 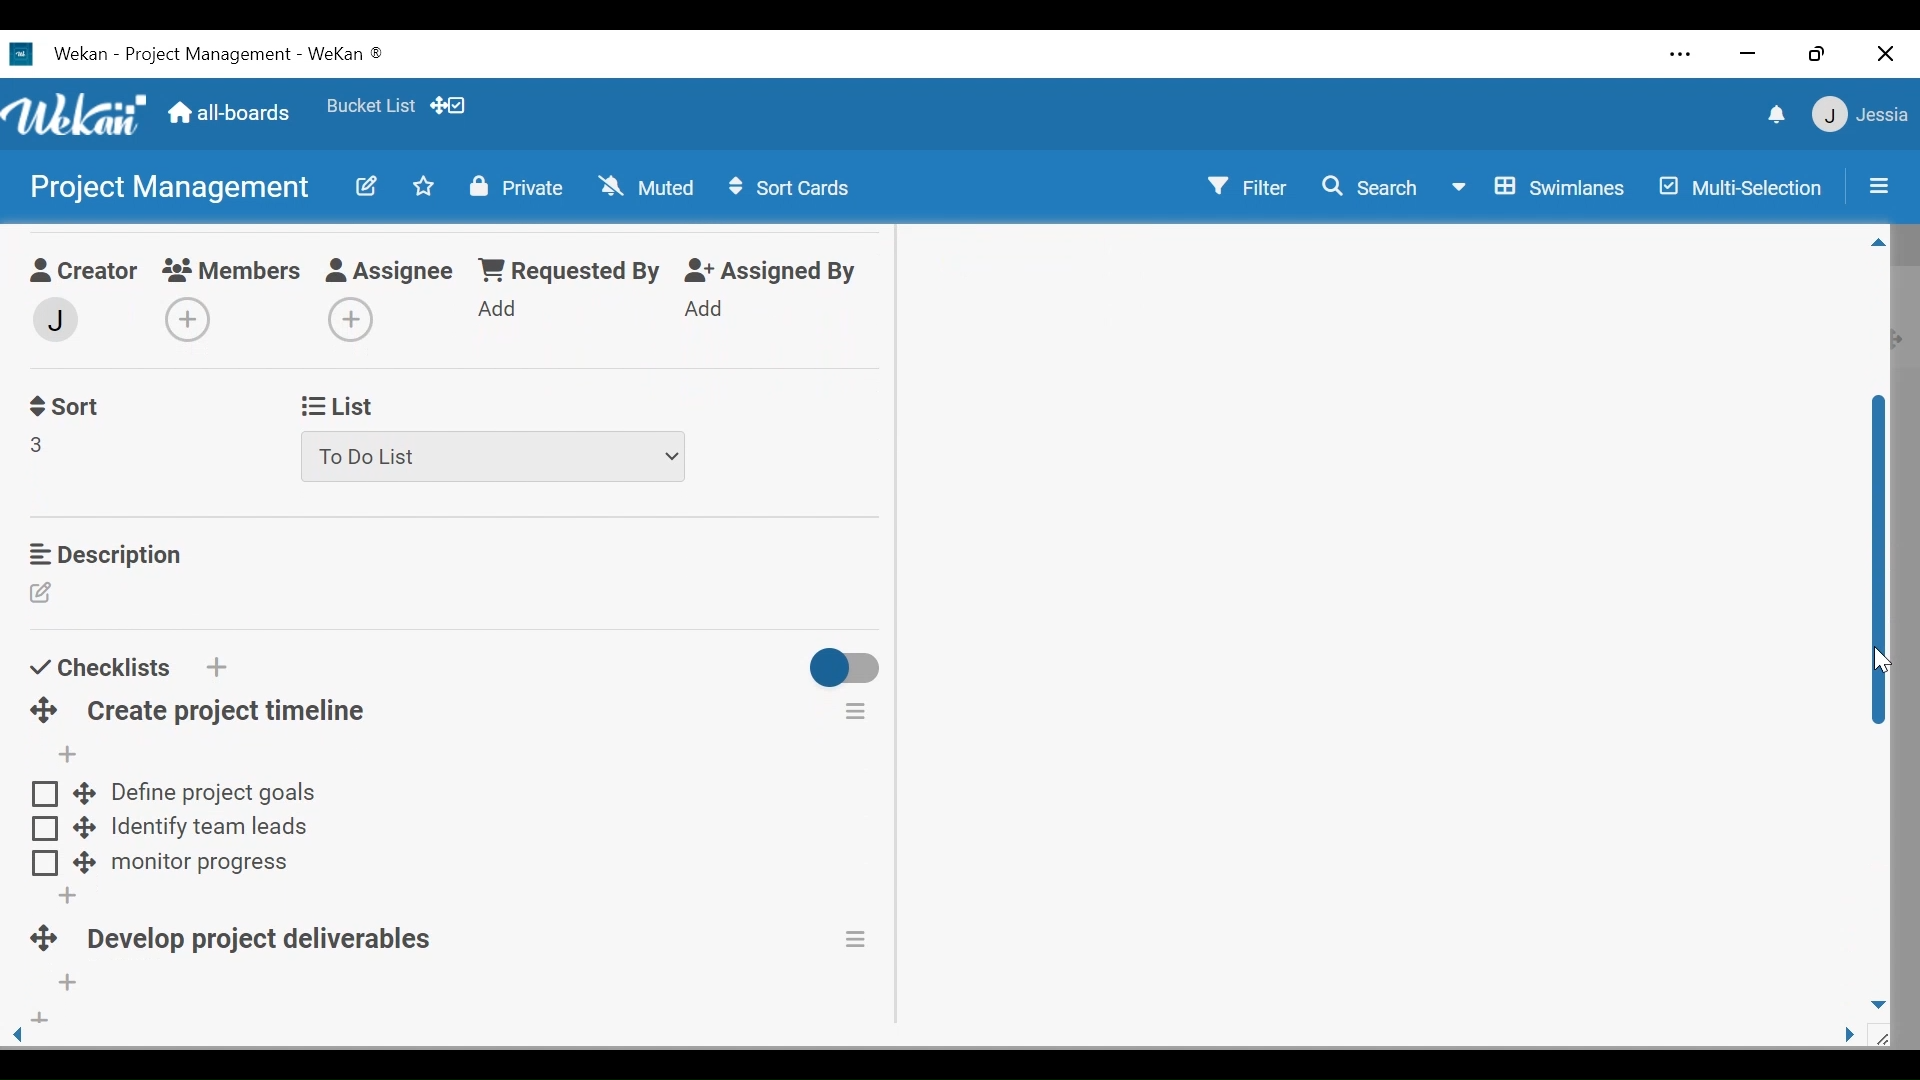 I want to click on Checklists, so click(x=99, y=667).